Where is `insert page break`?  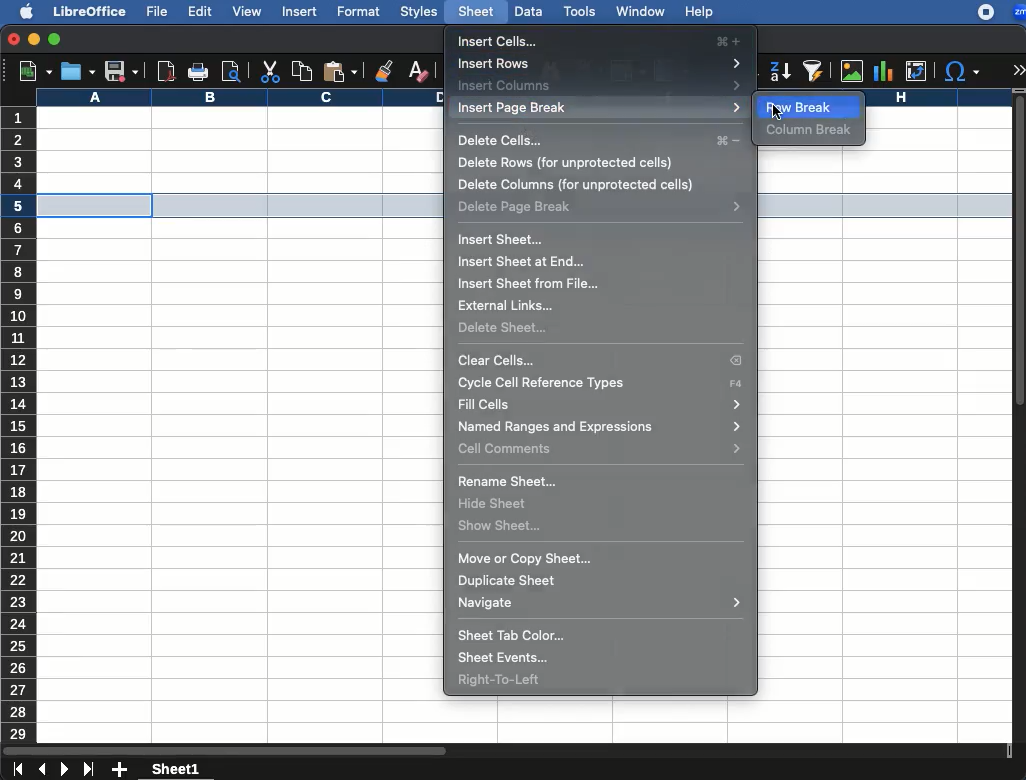 insert page break is located at coordinates (523, 110).